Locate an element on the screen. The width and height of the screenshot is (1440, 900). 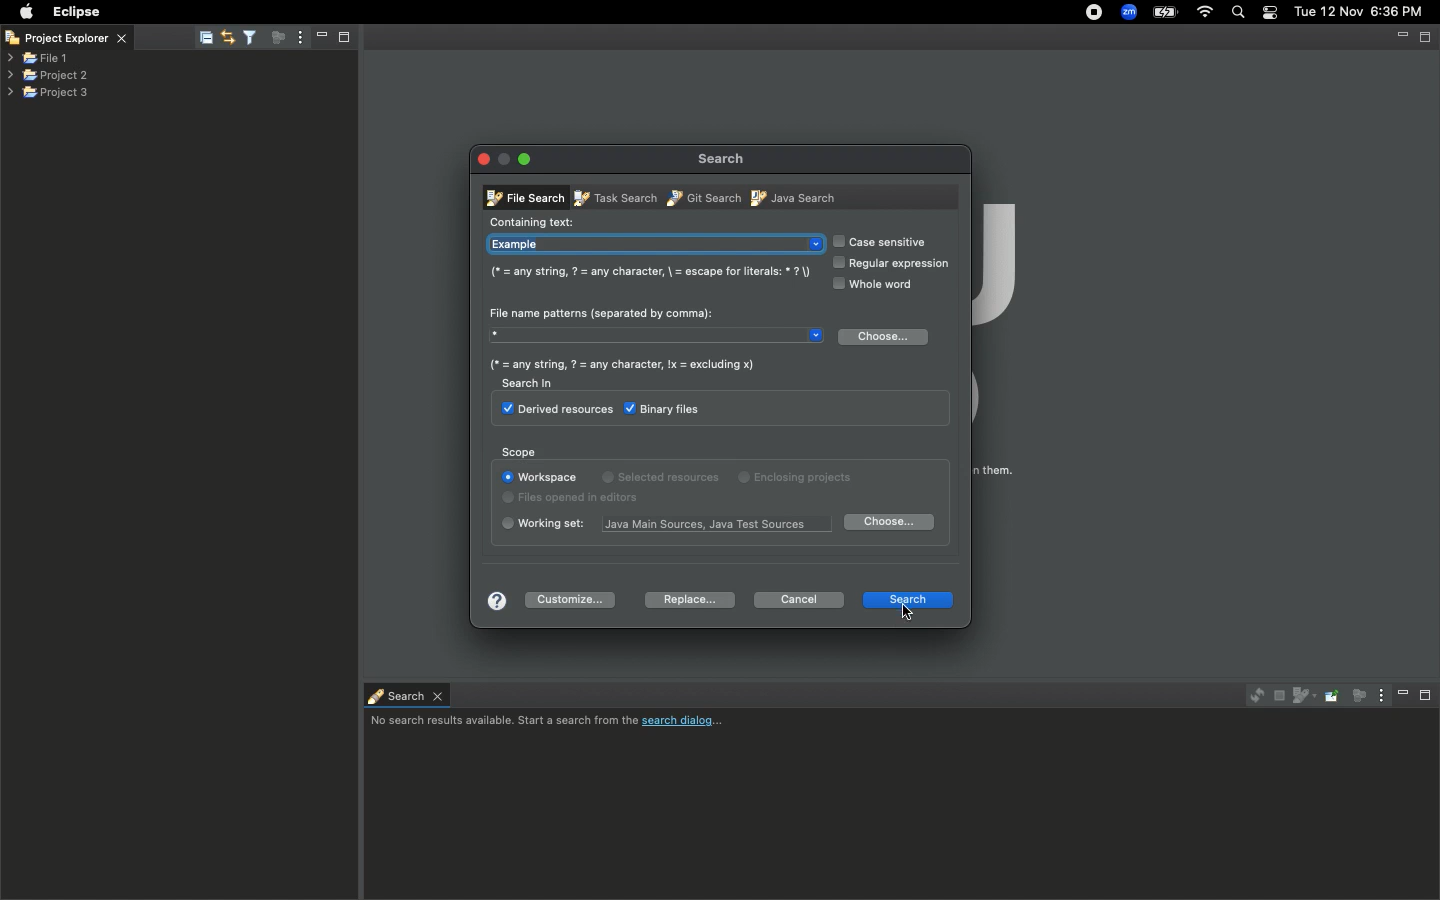
Customize is located at coordinates (569, 599).